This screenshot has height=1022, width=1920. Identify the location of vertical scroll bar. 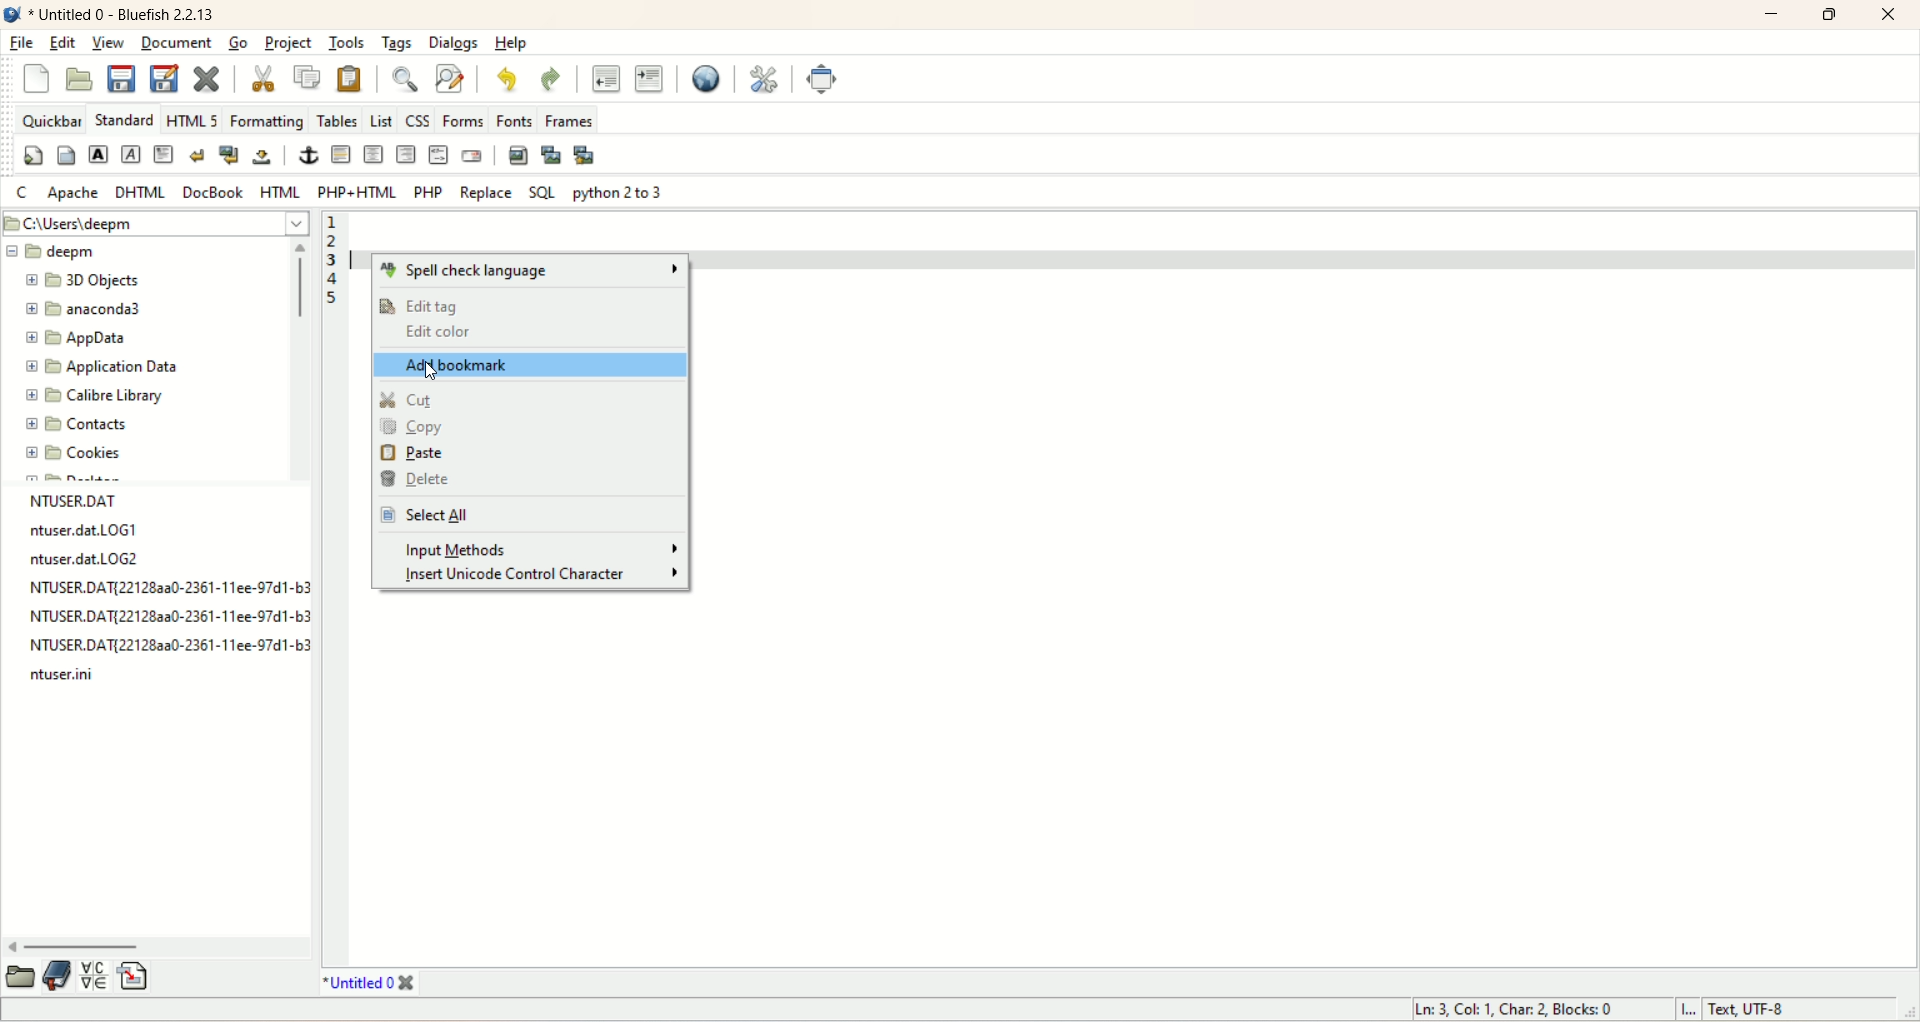
(297, 359).